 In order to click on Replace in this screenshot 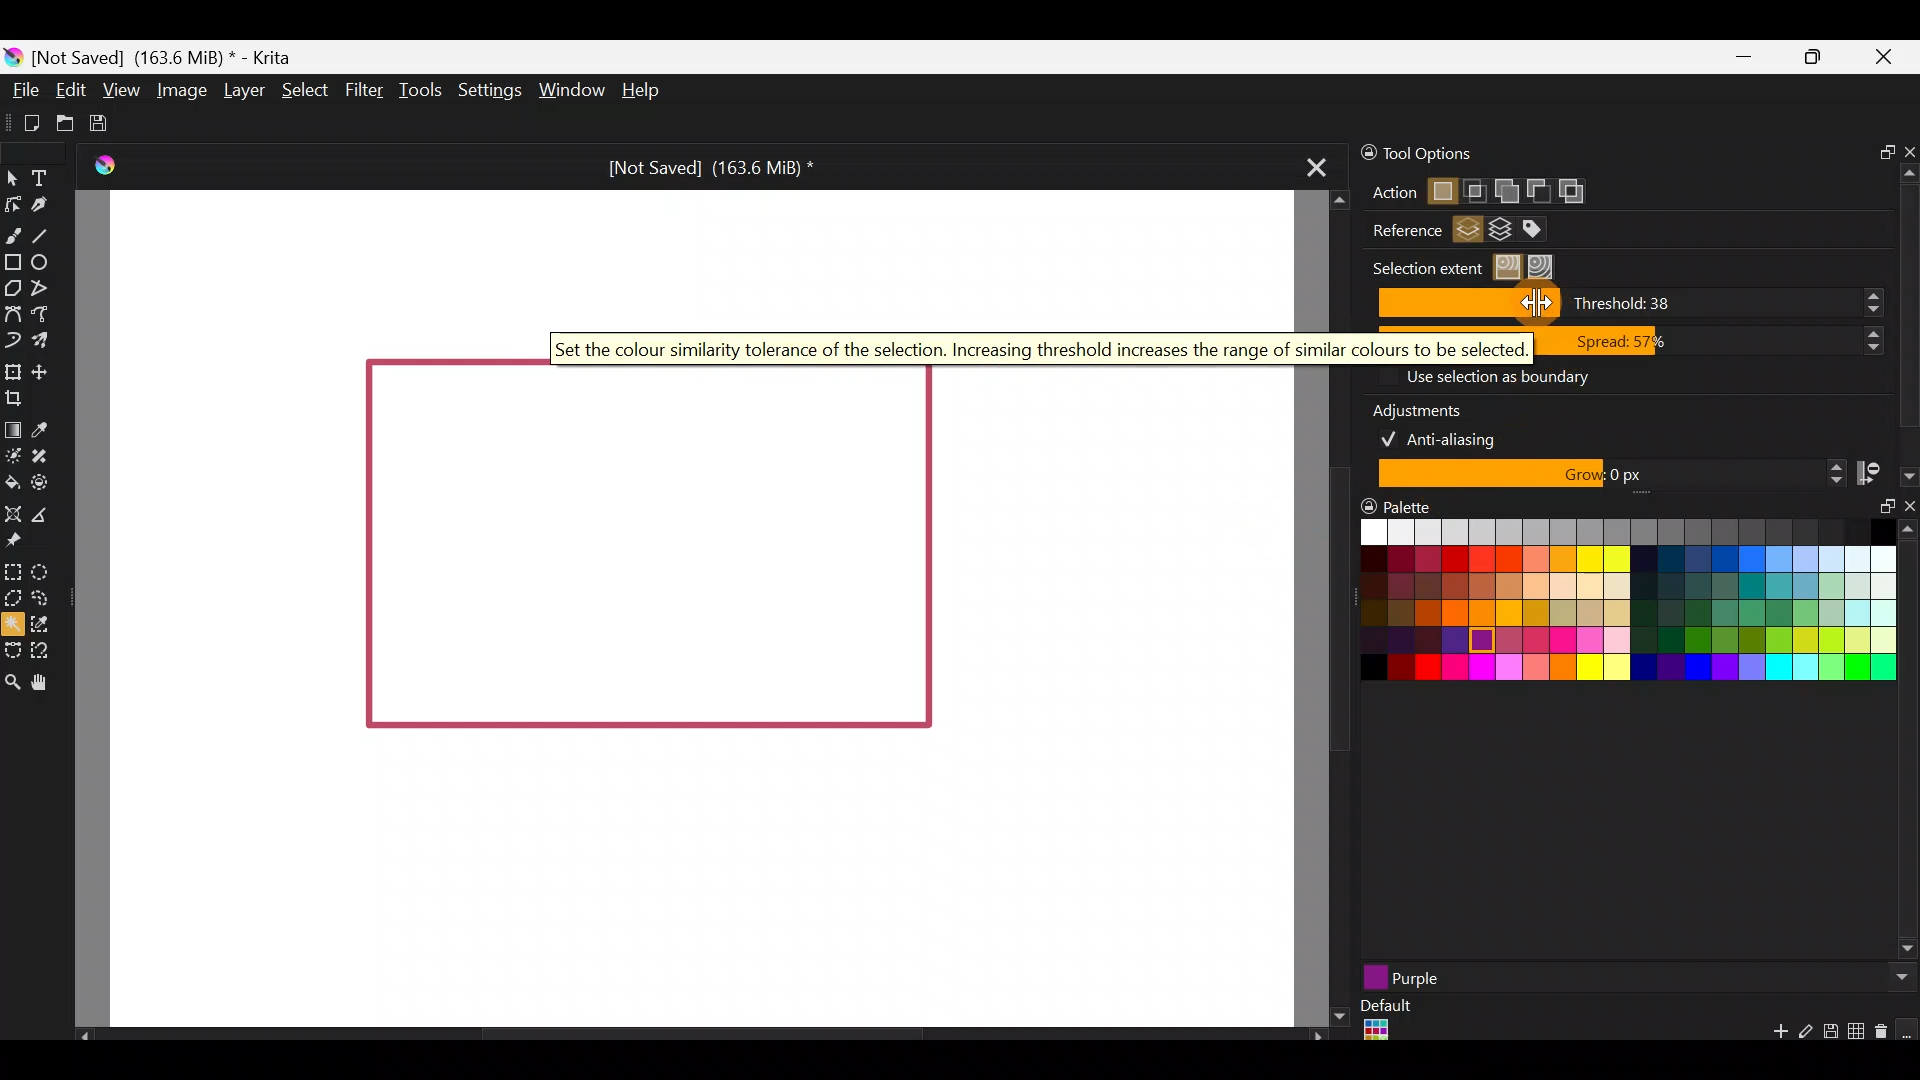, I will do `click(1441, 193)`.